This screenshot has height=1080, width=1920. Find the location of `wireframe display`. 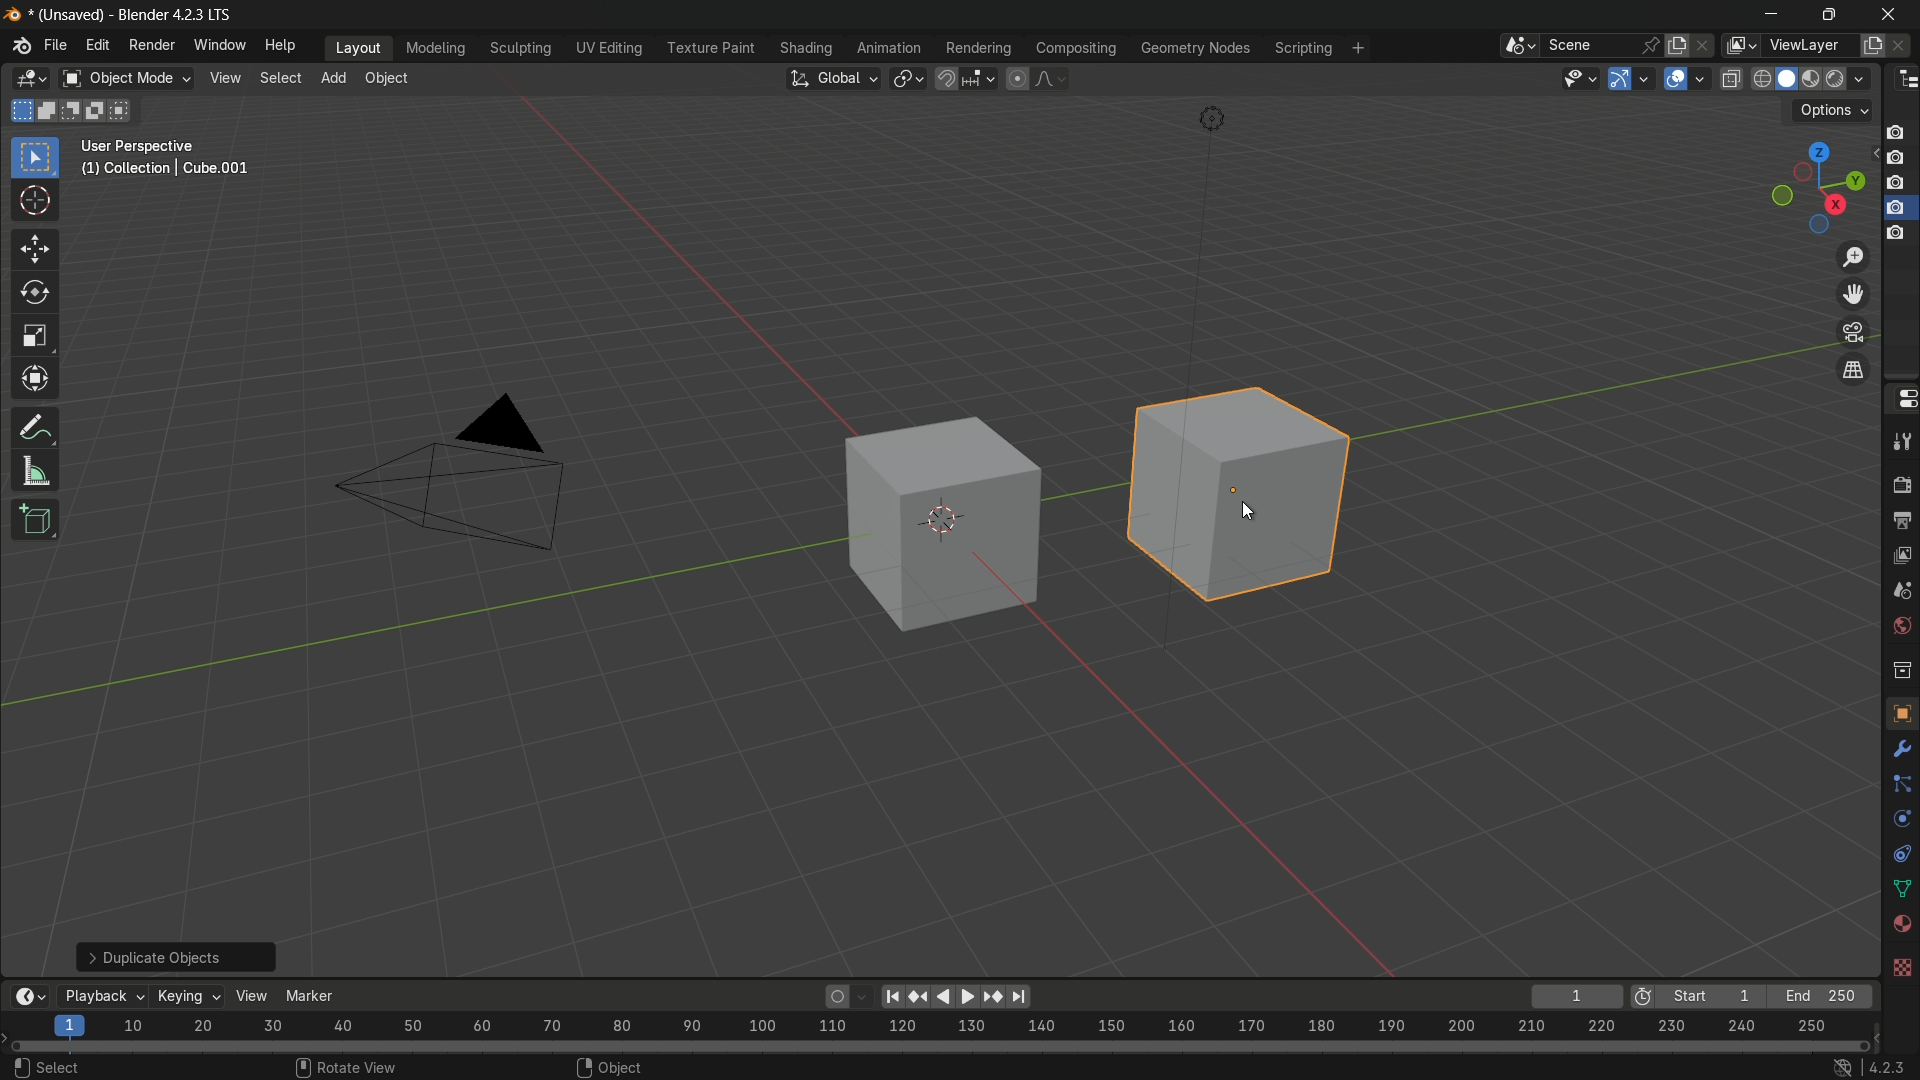

wireframe display is located at coordinates (1761, 79).